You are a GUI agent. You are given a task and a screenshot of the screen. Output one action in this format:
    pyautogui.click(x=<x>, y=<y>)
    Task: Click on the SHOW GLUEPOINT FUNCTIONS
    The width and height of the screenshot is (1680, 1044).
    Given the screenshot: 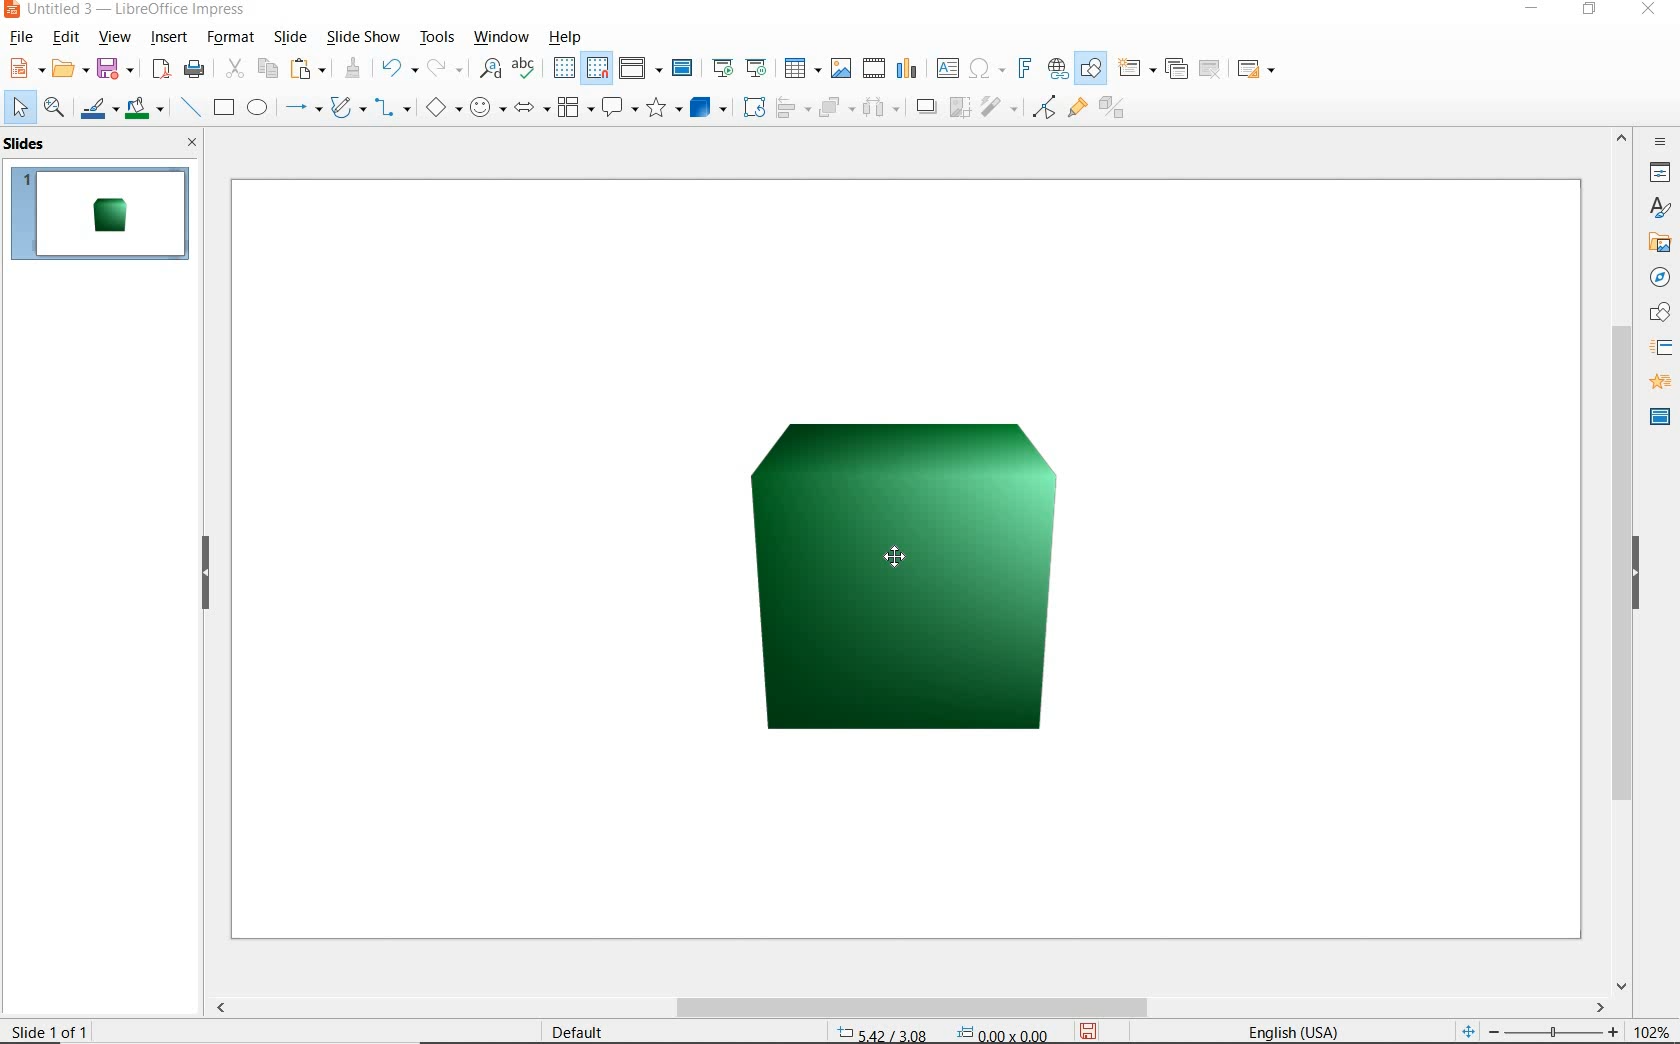 What is the action you would take?
    pyautogui.click(x=1077, y=110)
    